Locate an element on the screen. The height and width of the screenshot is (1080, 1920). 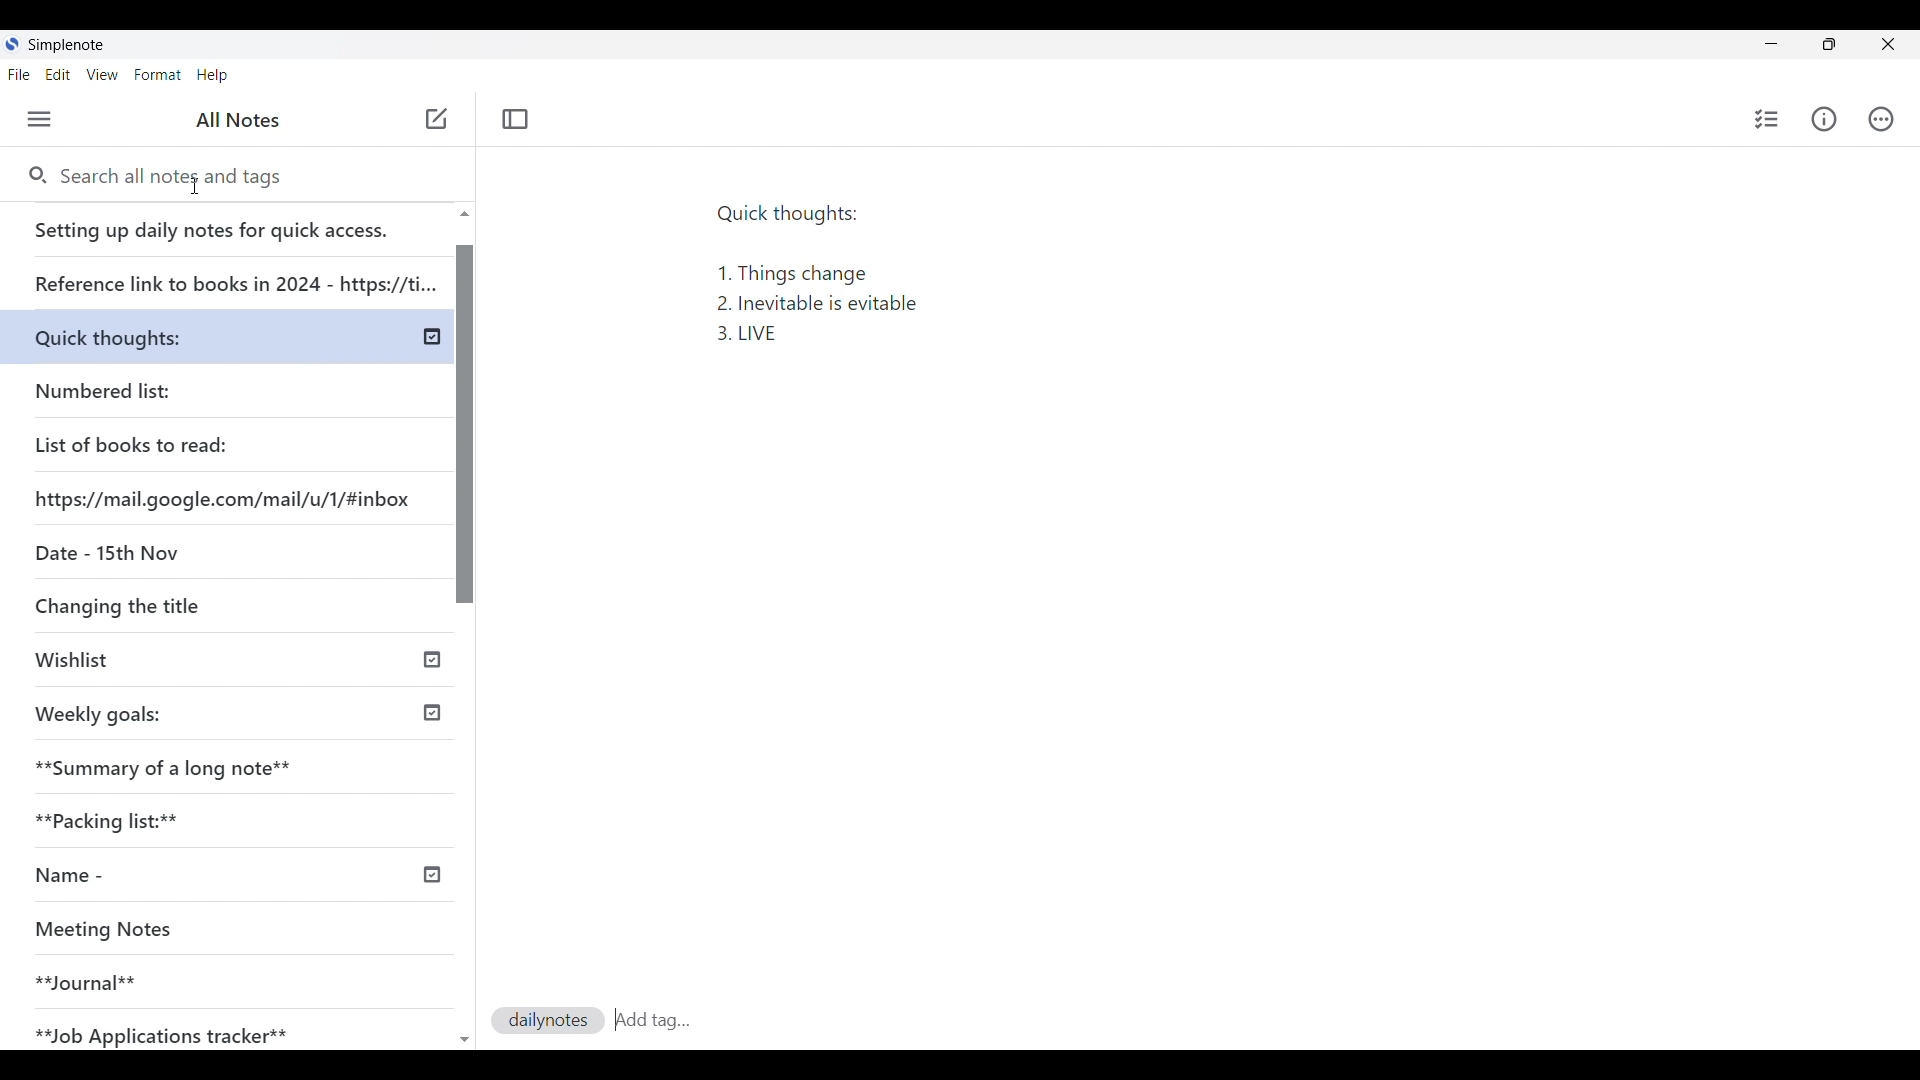
Close  is located at coordinates (1888, 44).